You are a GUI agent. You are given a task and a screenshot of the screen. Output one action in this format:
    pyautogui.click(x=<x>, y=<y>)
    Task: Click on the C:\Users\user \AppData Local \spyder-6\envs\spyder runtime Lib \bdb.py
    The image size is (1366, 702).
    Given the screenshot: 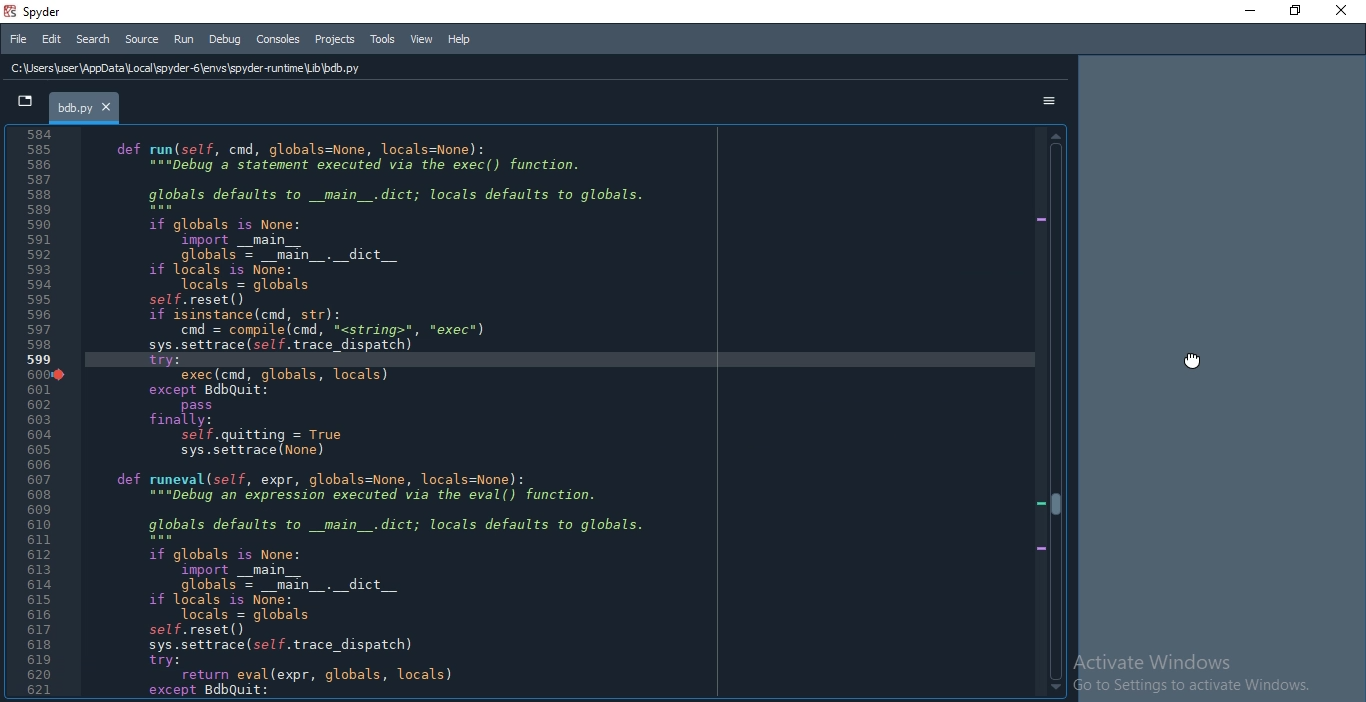 What is the action you would take?
    pyautogui.click(x=195, y=69)
    